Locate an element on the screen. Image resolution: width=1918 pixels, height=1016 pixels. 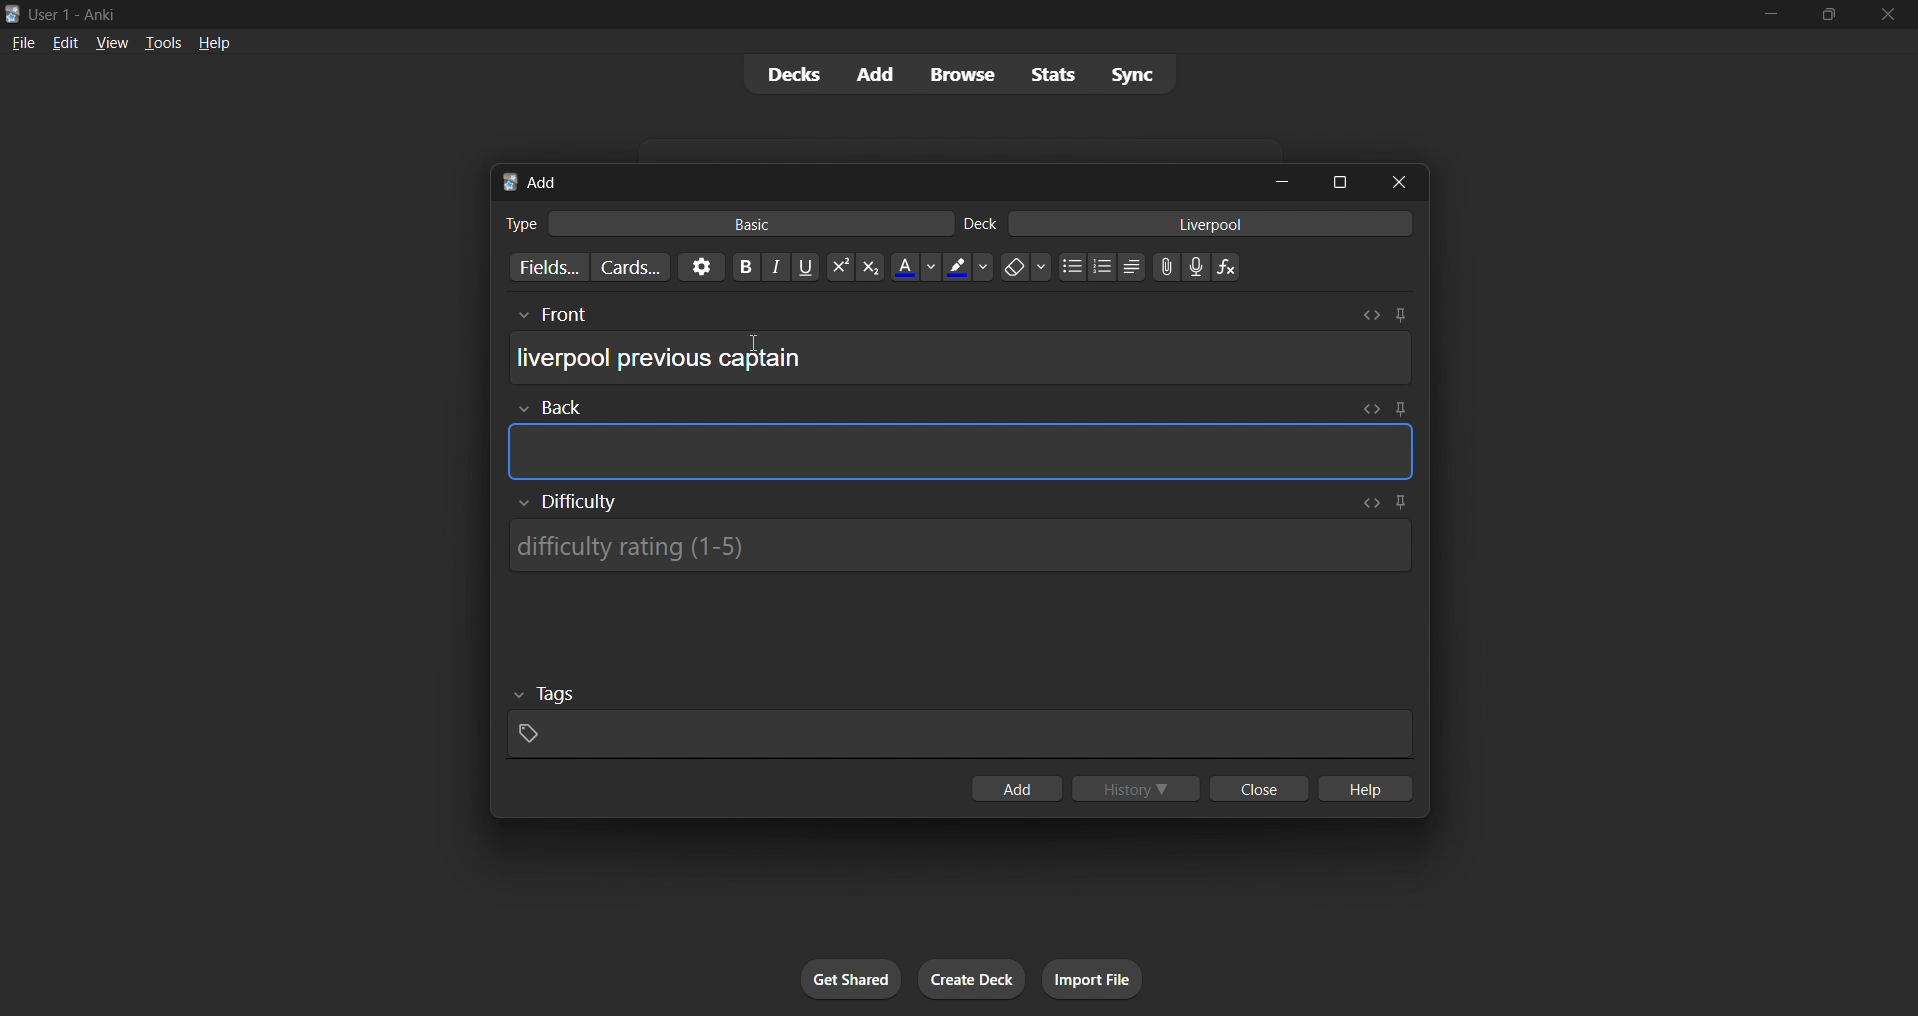
underline is located at coordinates (808, 267).